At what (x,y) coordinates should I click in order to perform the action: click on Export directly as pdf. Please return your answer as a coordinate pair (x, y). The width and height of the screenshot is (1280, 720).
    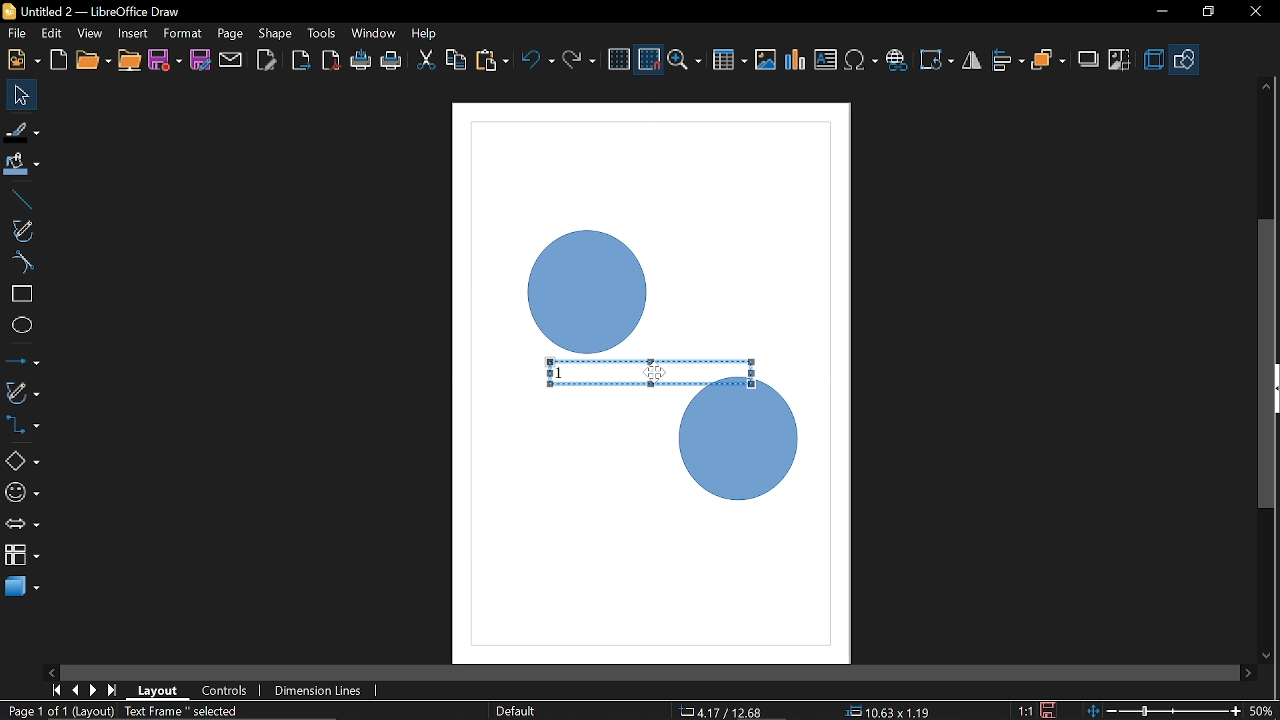
    Looking at the image, I should click on (332, 62).